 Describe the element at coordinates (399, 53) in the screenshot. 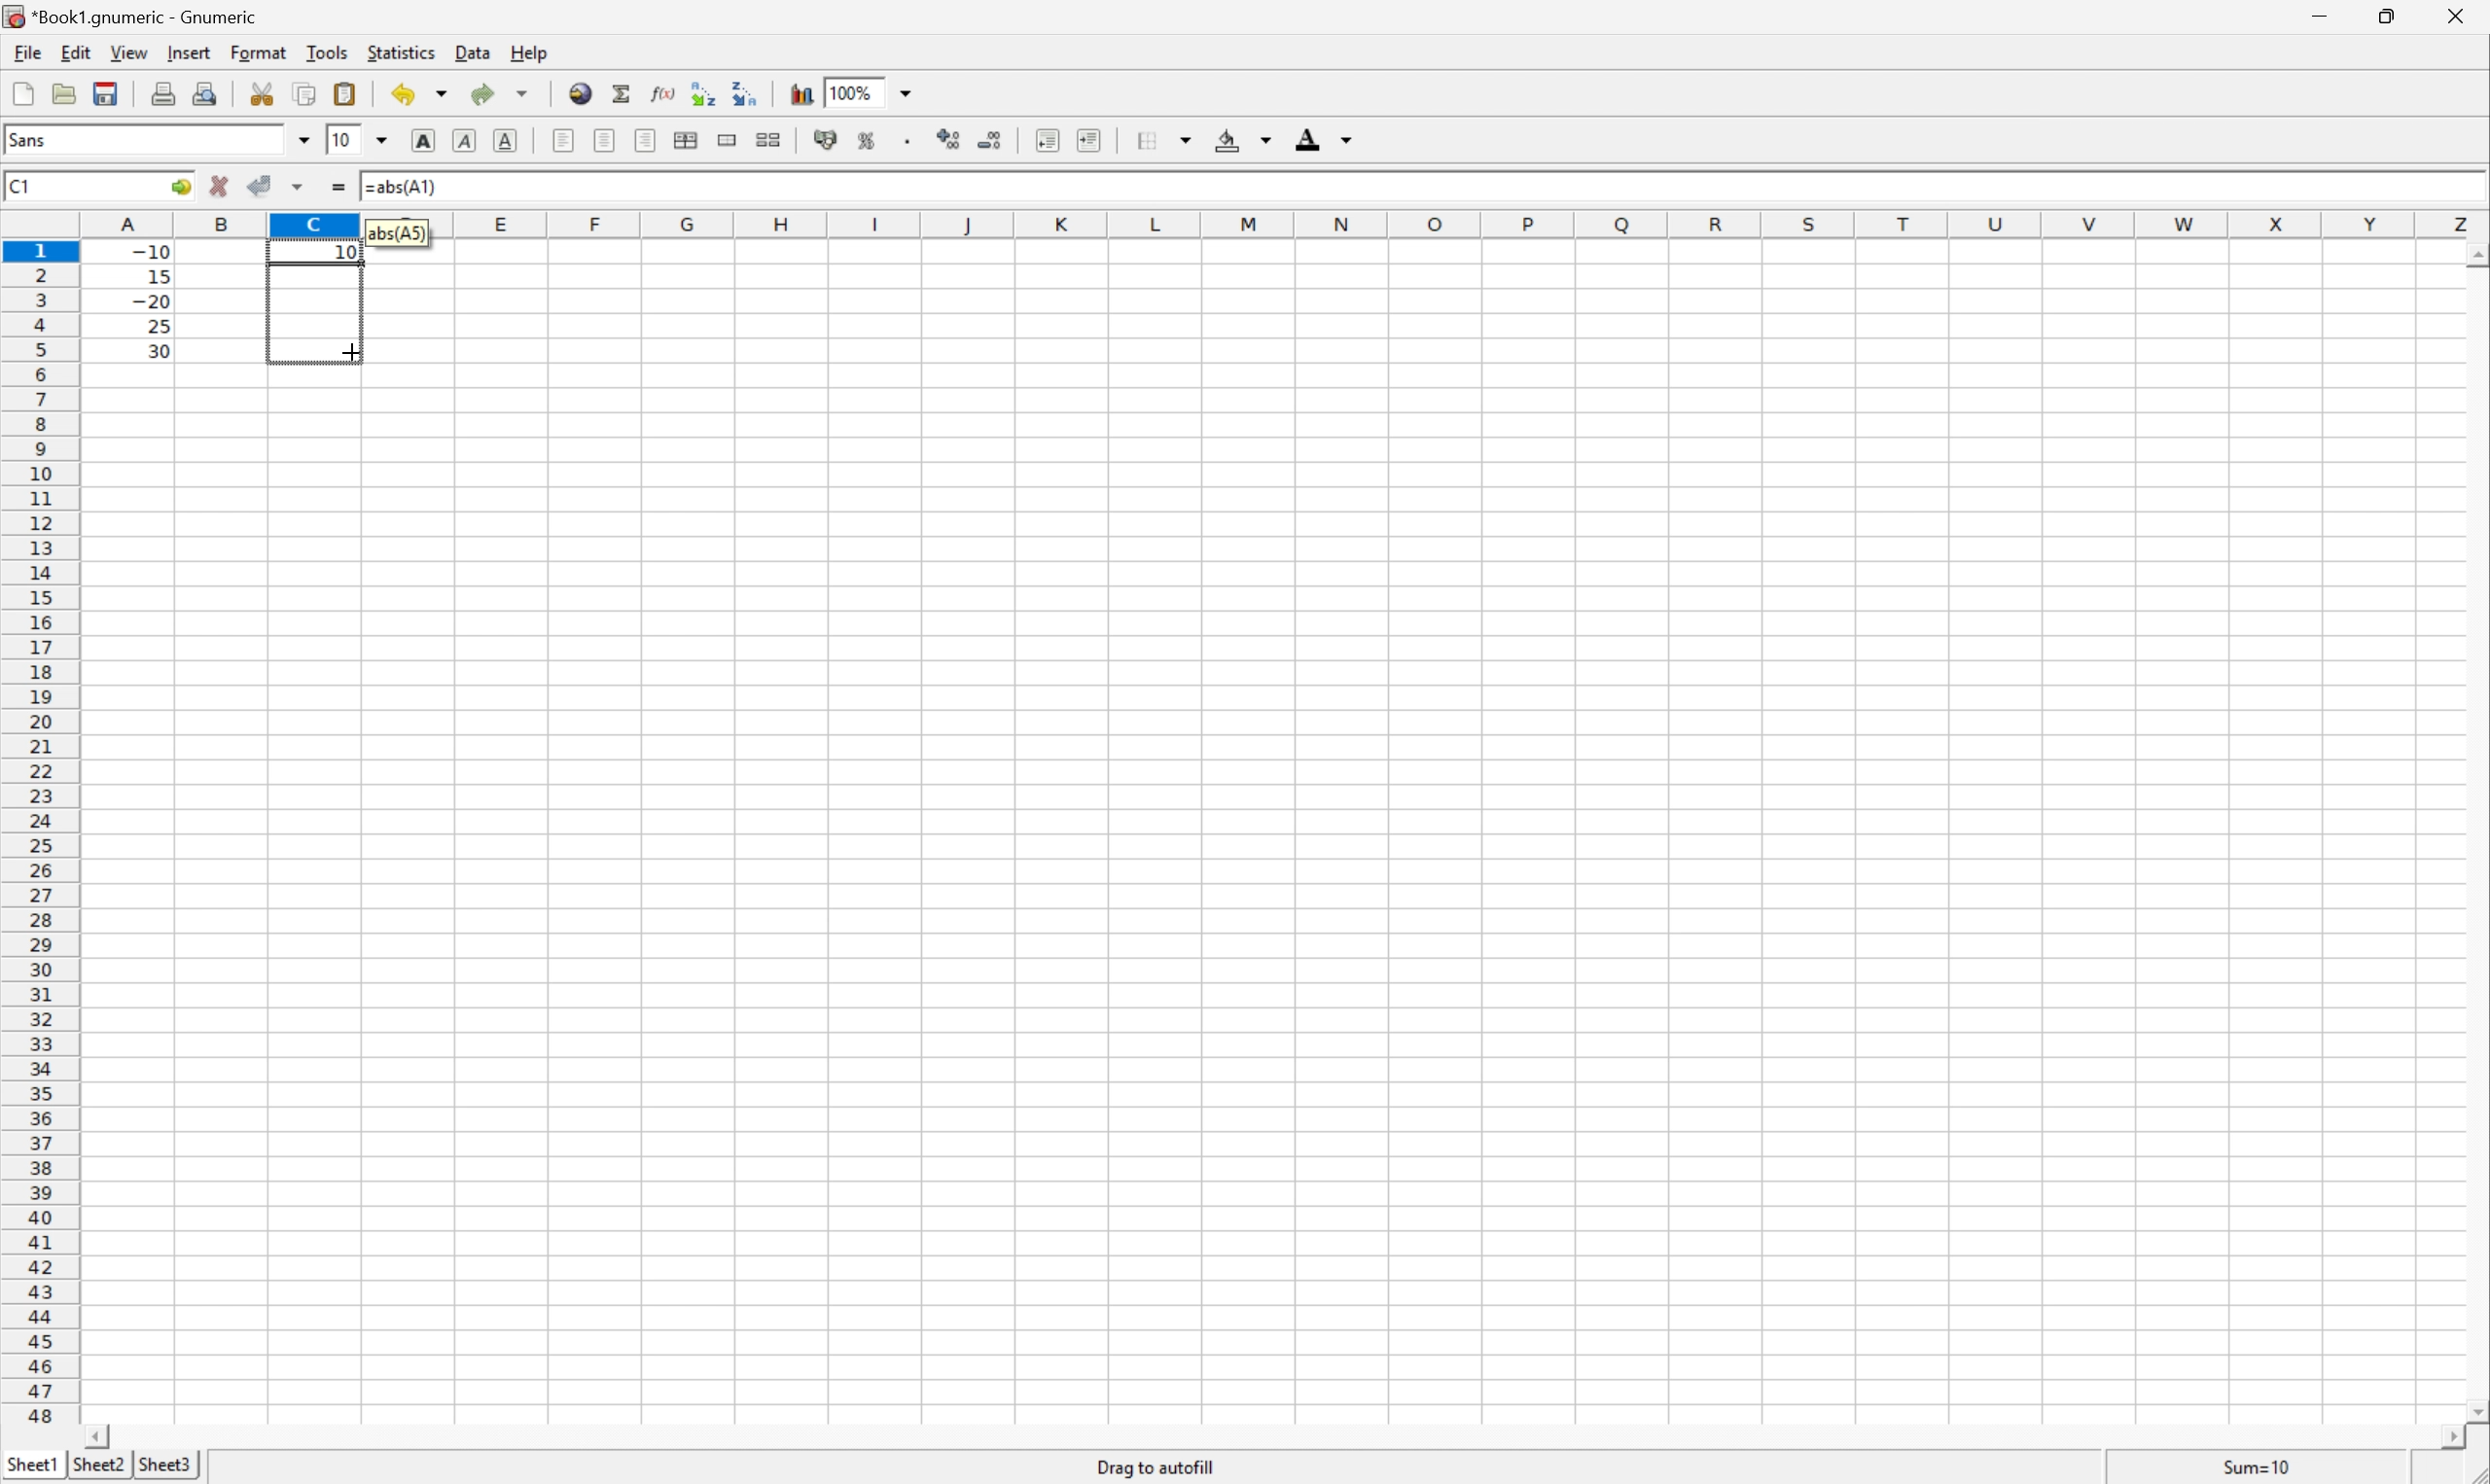

I see `Statistics` at that location.